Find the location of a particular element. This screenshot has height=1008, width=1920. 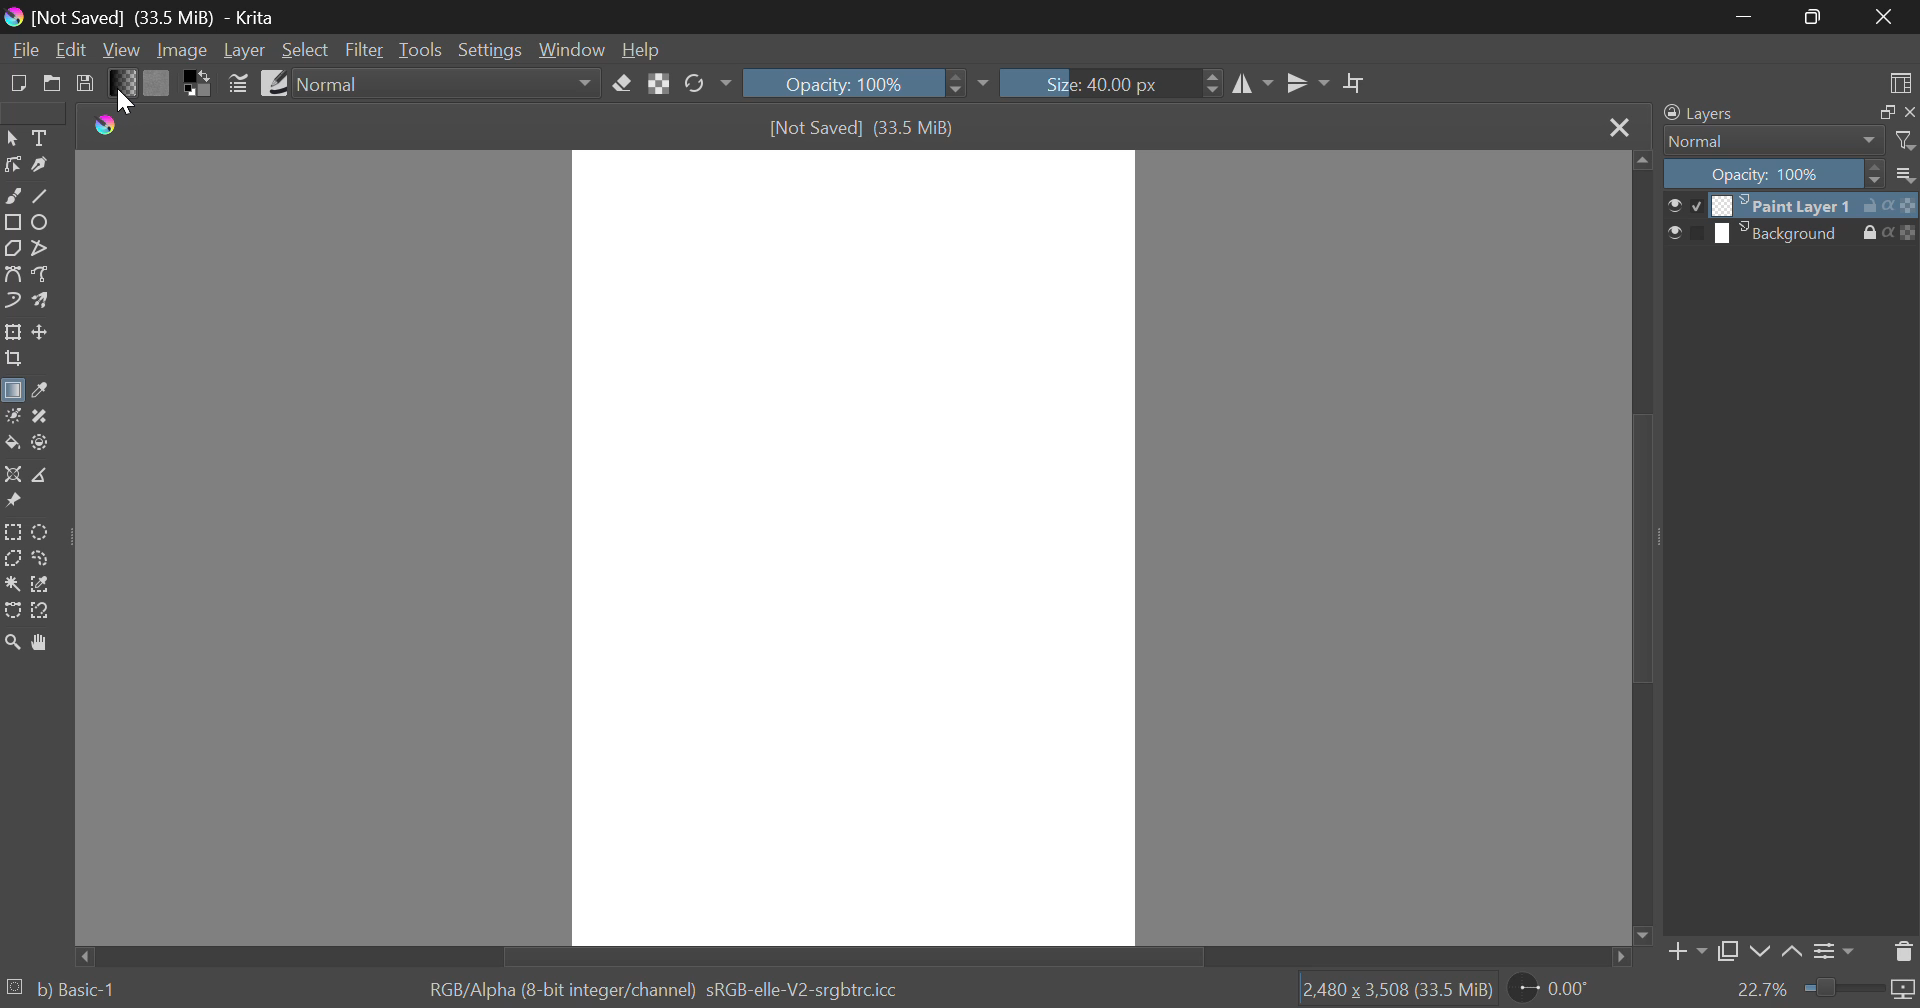

full screen is located at coordinates (1881, 113).